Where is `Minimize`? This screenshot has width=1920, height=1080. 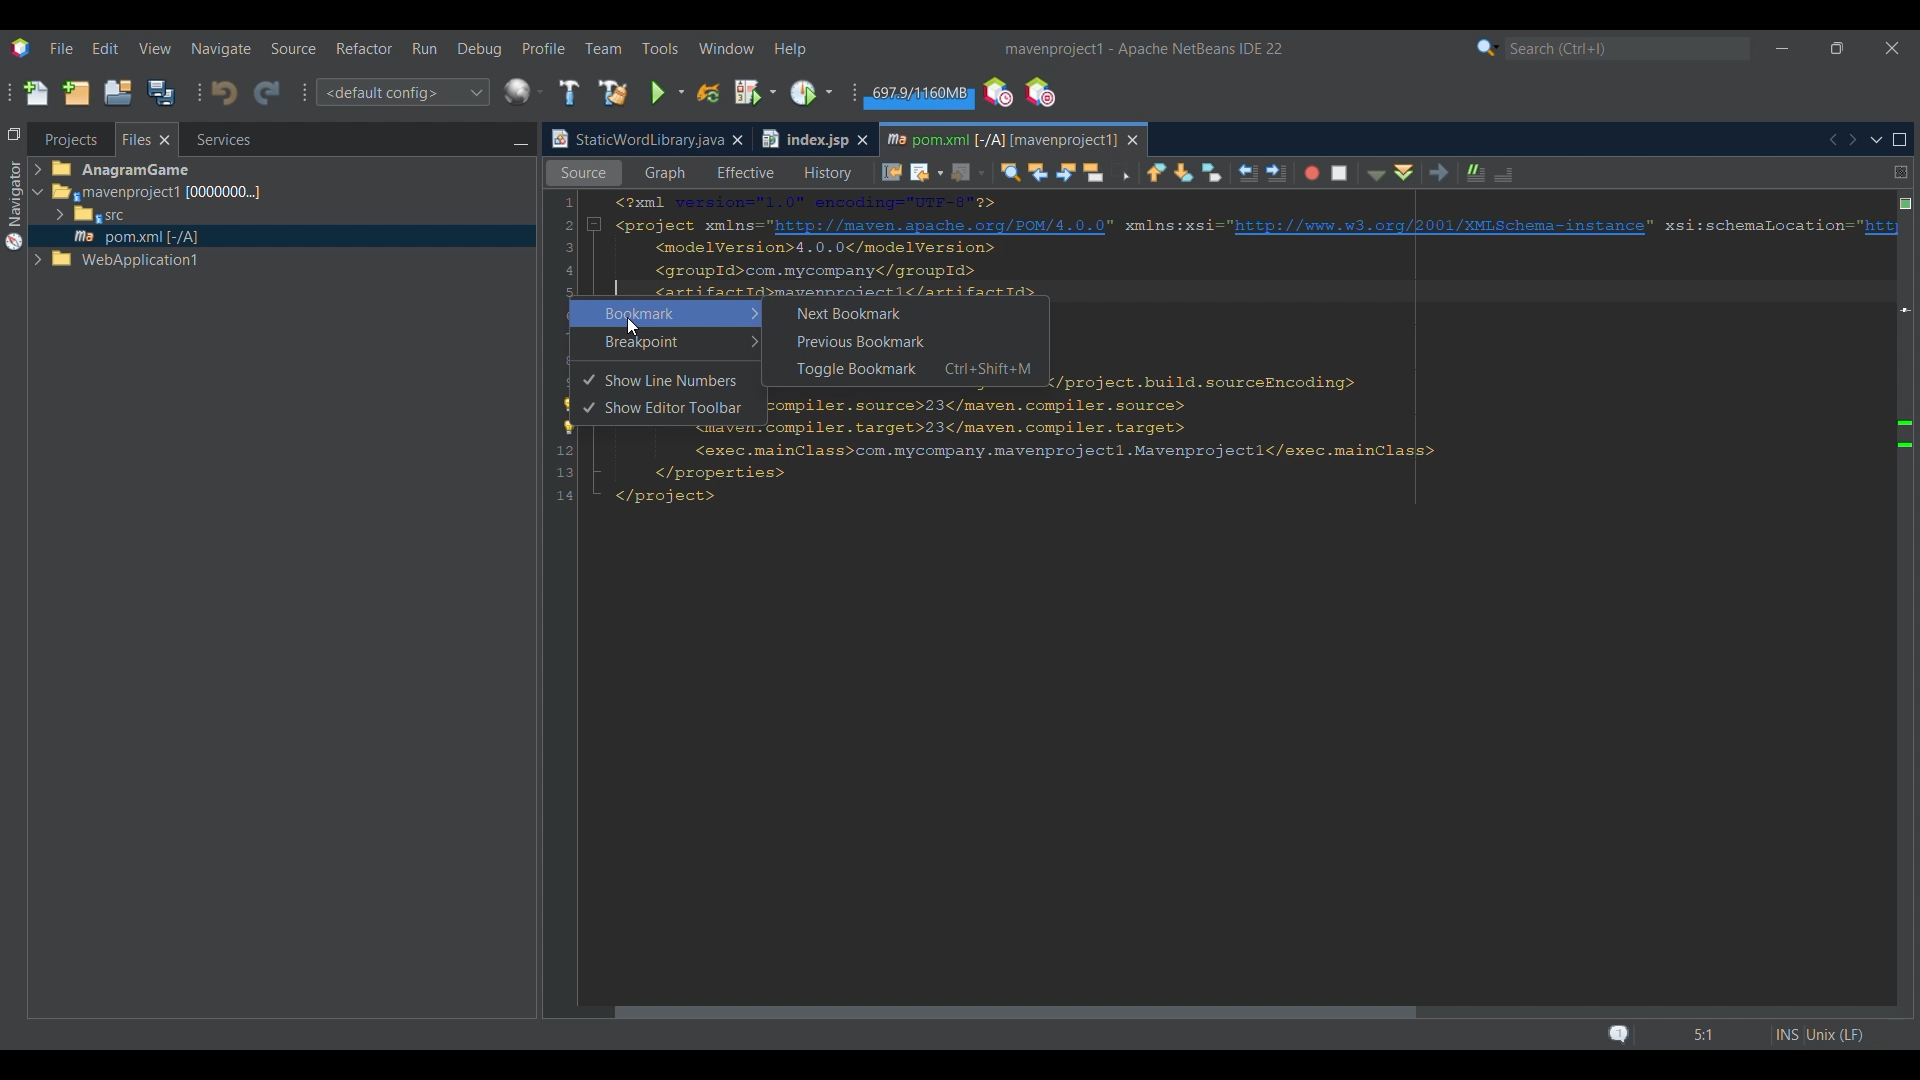
Minimize is located at coordinates (520, 141).